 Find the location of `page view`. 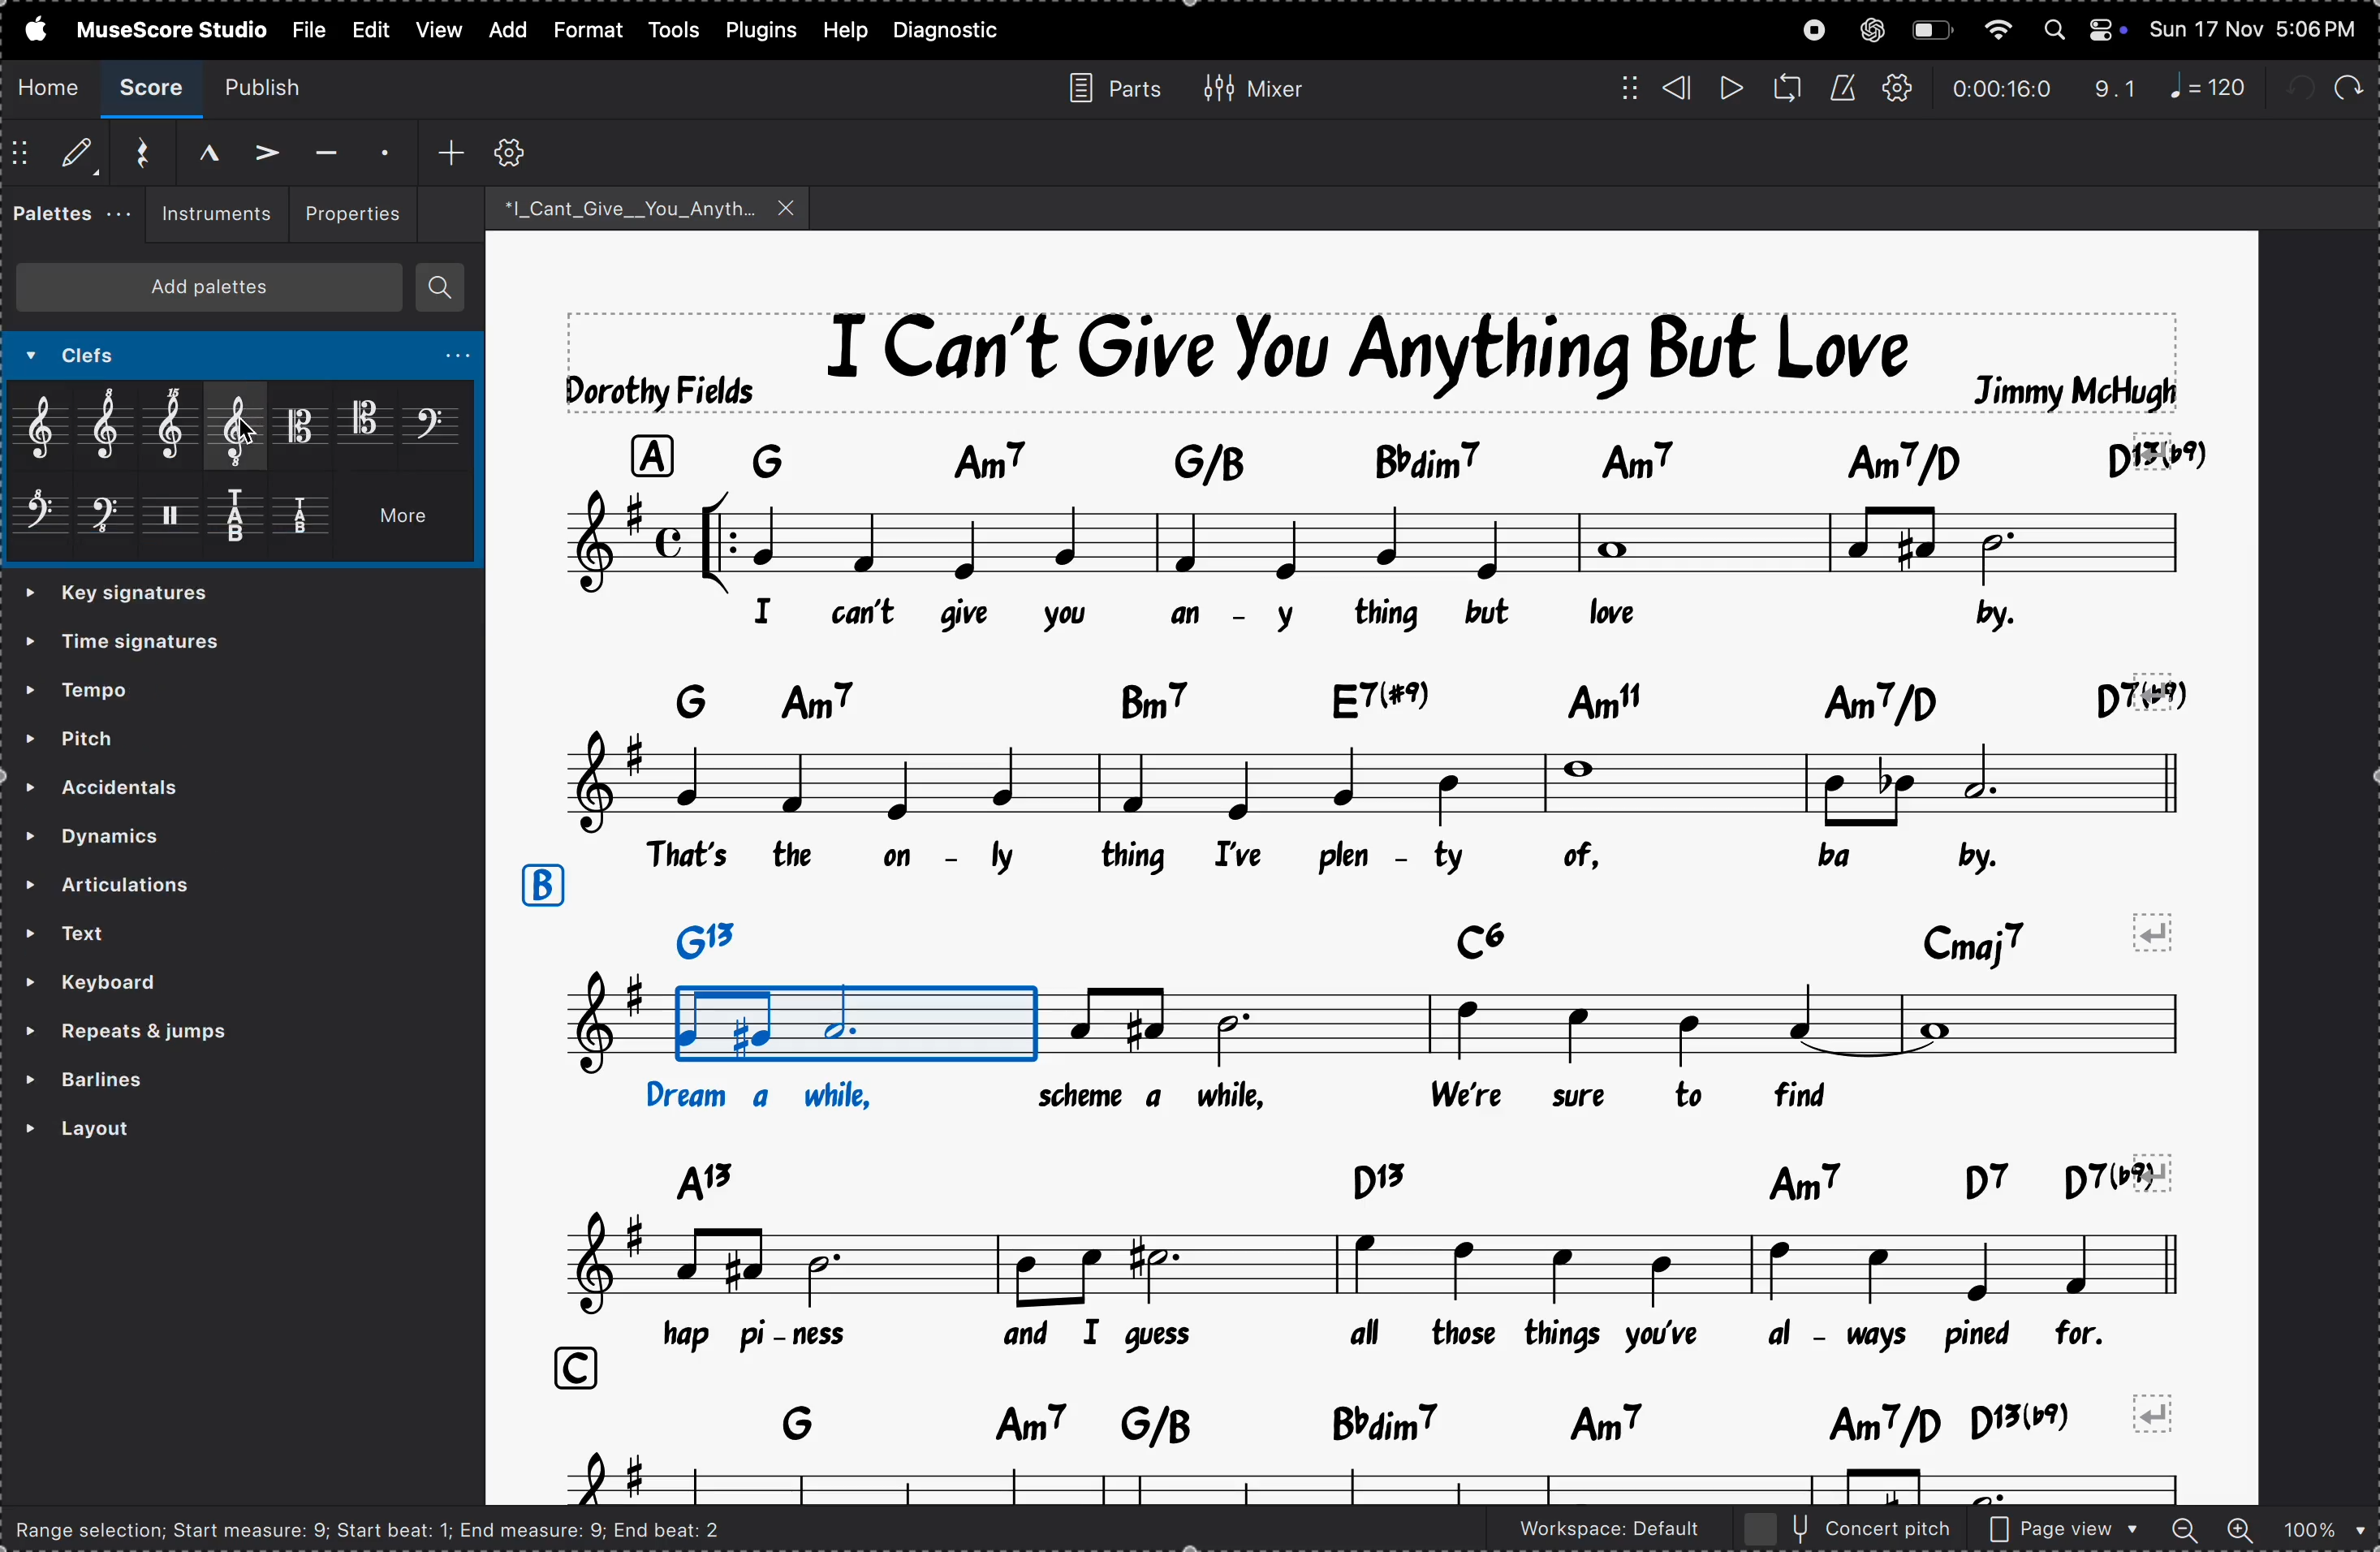

page view is located at coordinates (2065, 1530).